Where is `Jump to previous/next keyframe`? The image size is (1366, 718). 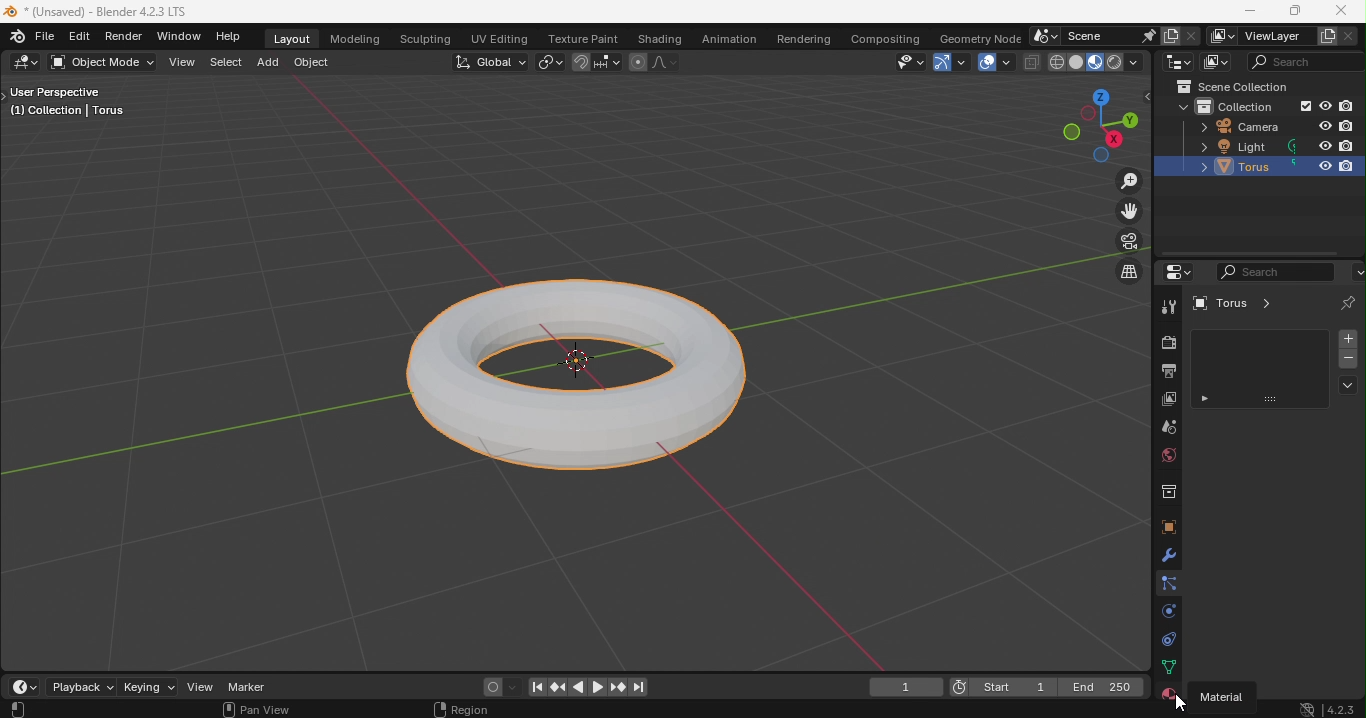
Jump to previous/next keyframe is located at coordinates (617, 689).